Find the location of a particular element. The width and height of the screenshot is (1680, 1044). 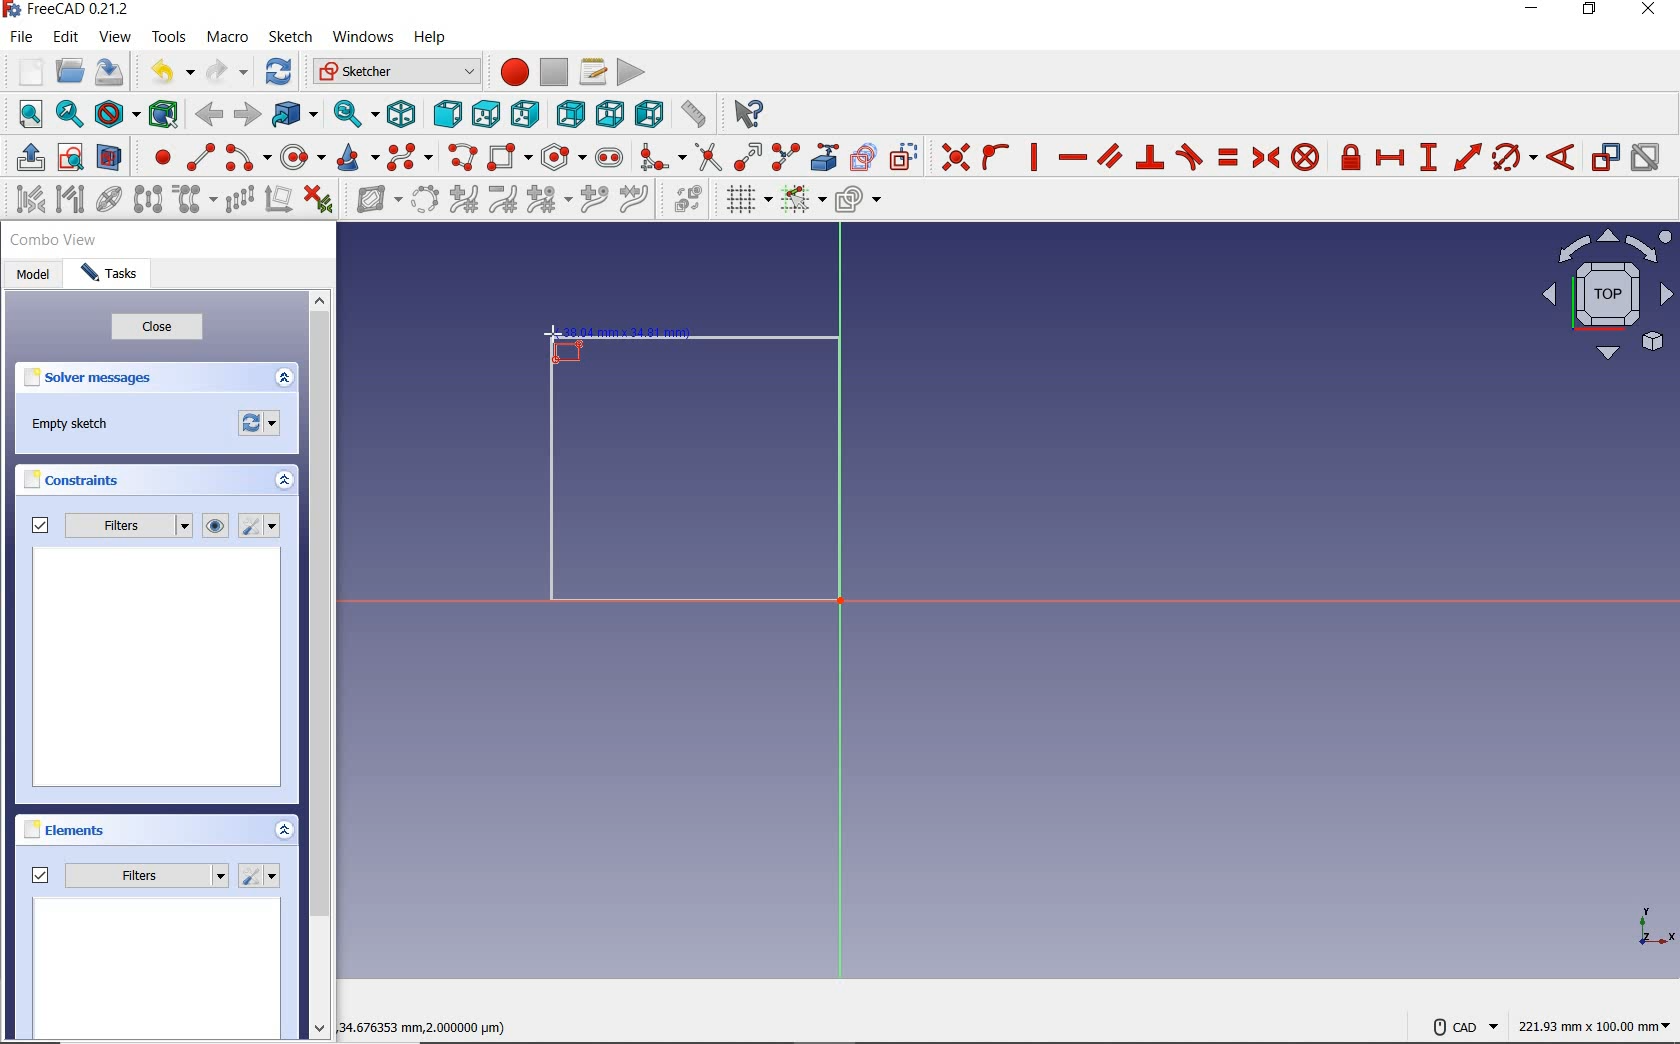

model is located at coordinates (36, 277).